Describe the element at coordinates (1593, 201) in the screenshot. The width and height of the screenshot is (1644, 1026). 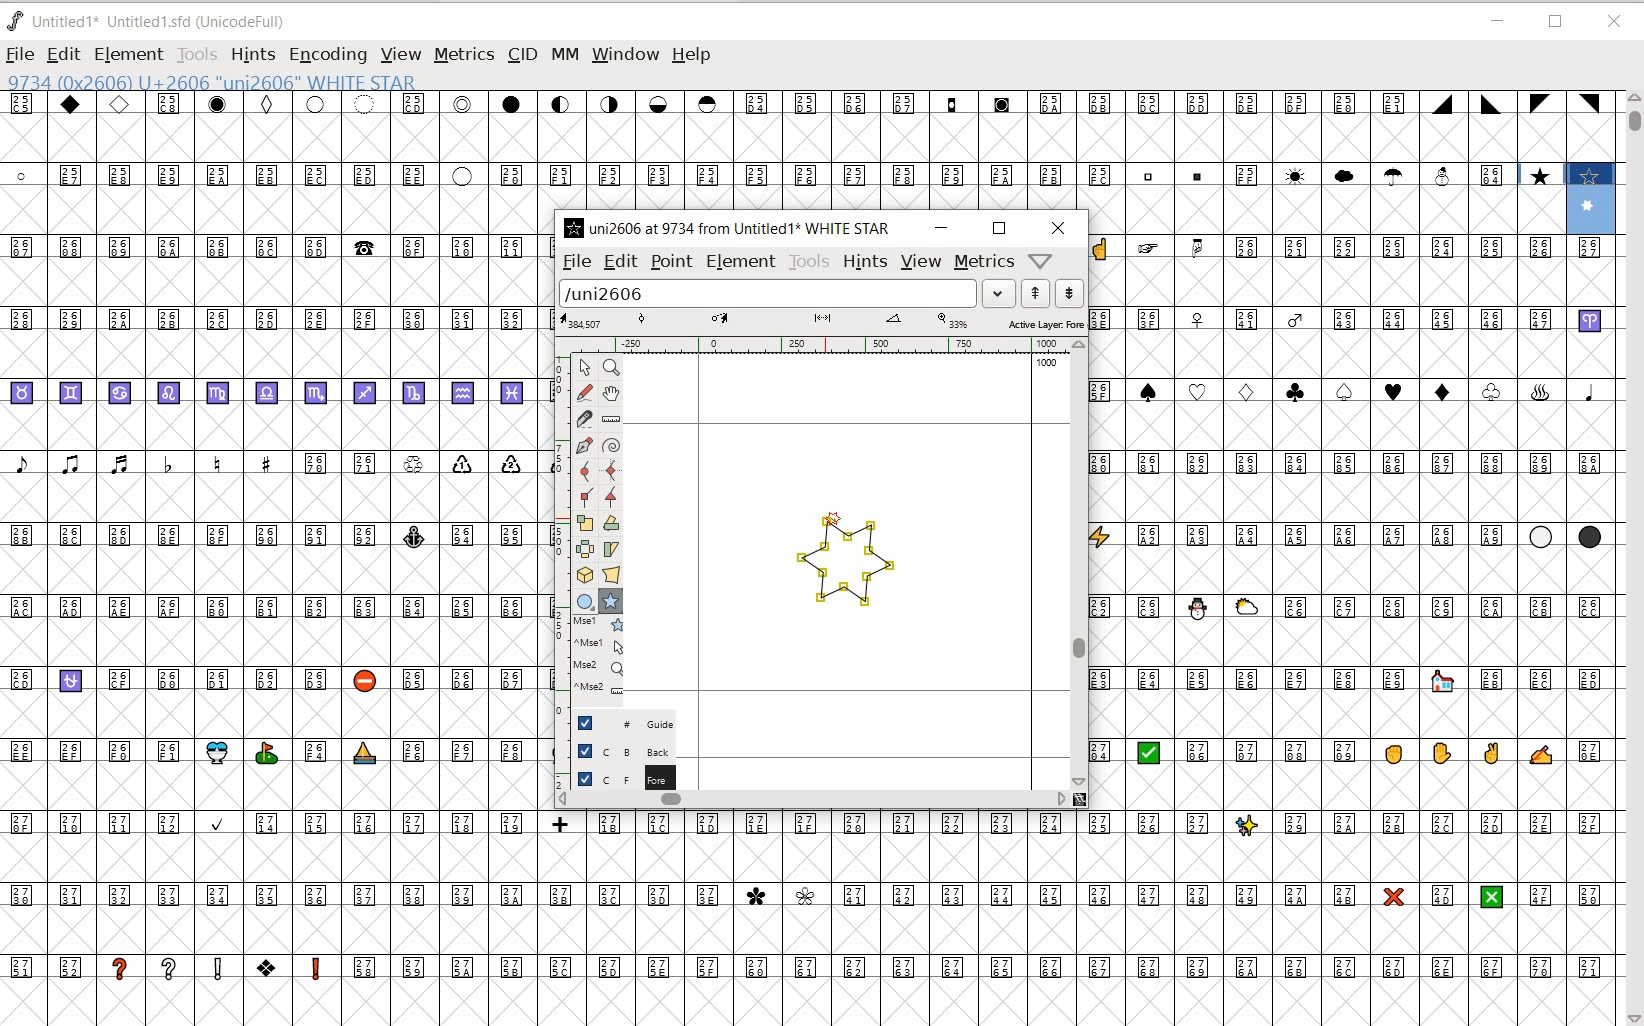
I see `glyph slot` at that location.